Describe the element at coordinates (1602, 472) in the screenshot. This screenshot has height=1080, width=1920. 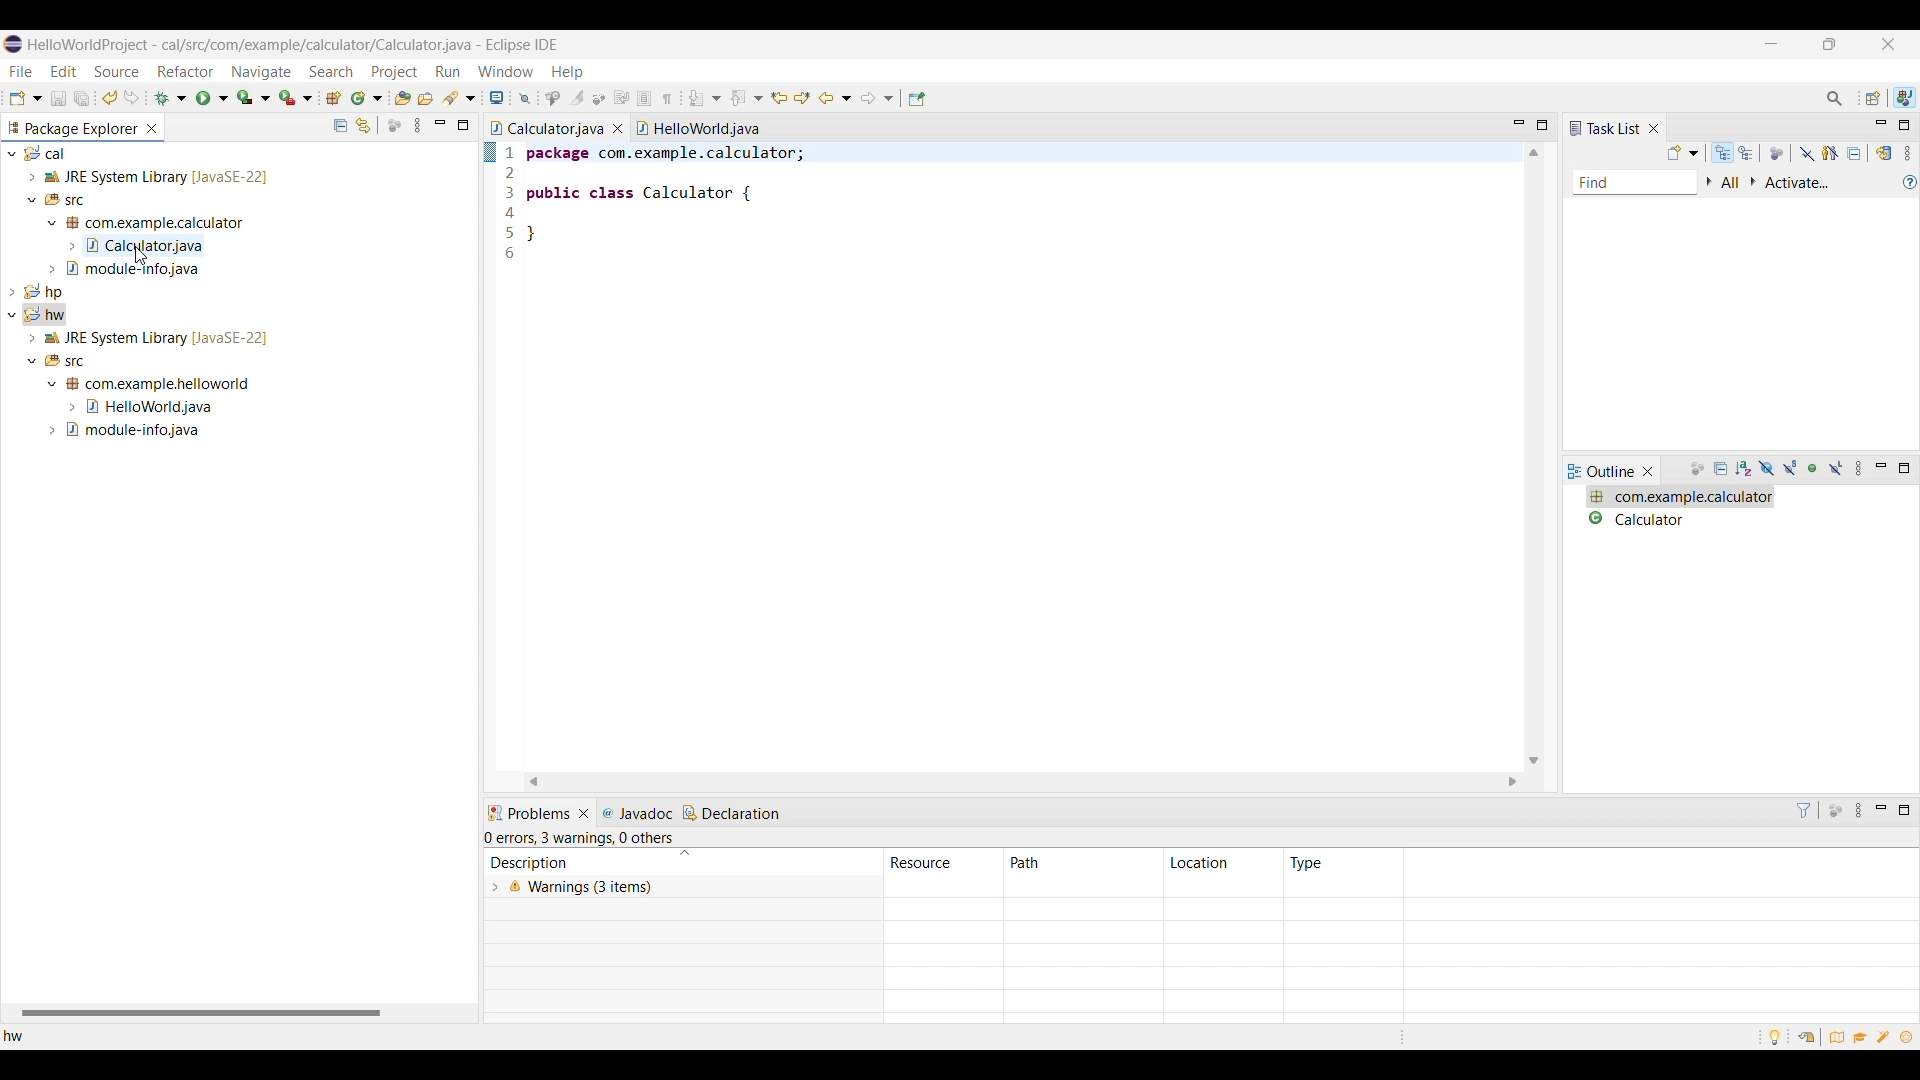
I see `outline` at that location.